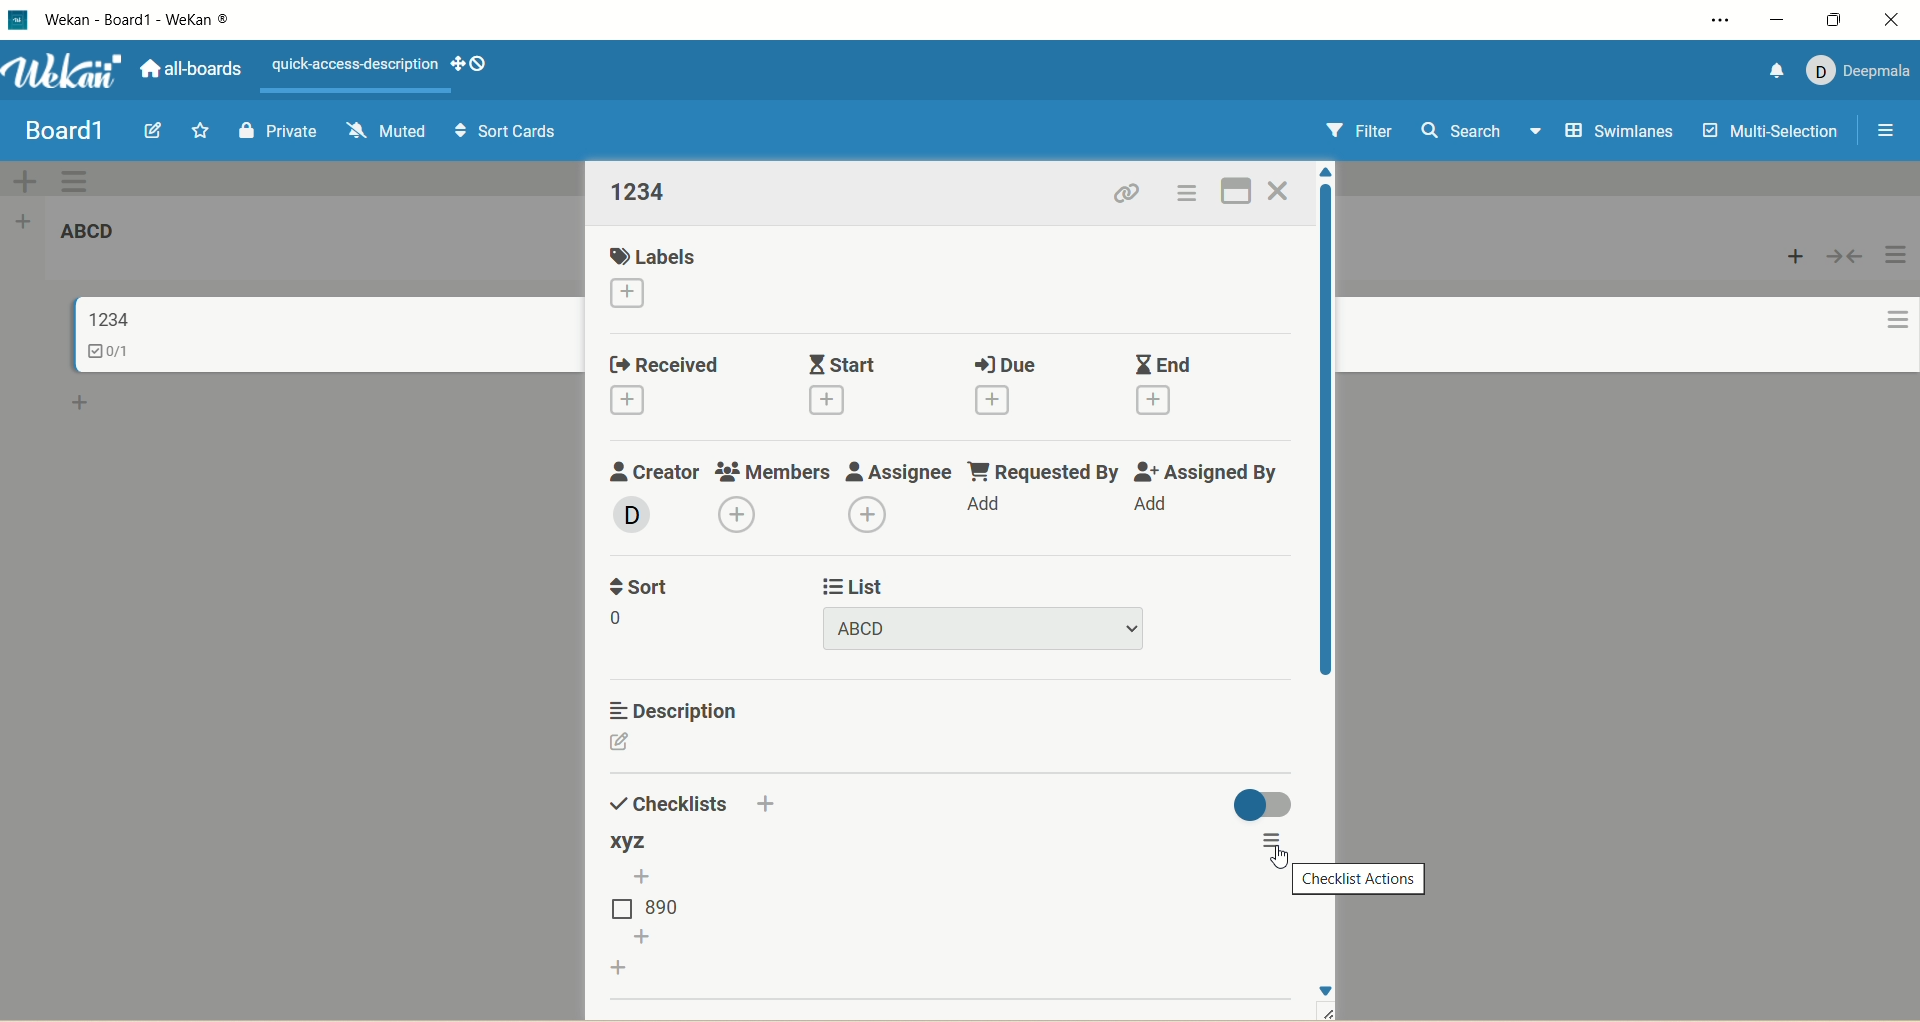 The image size is (1920, 1022). I want to click on fullscreen, so click(1238, 191).